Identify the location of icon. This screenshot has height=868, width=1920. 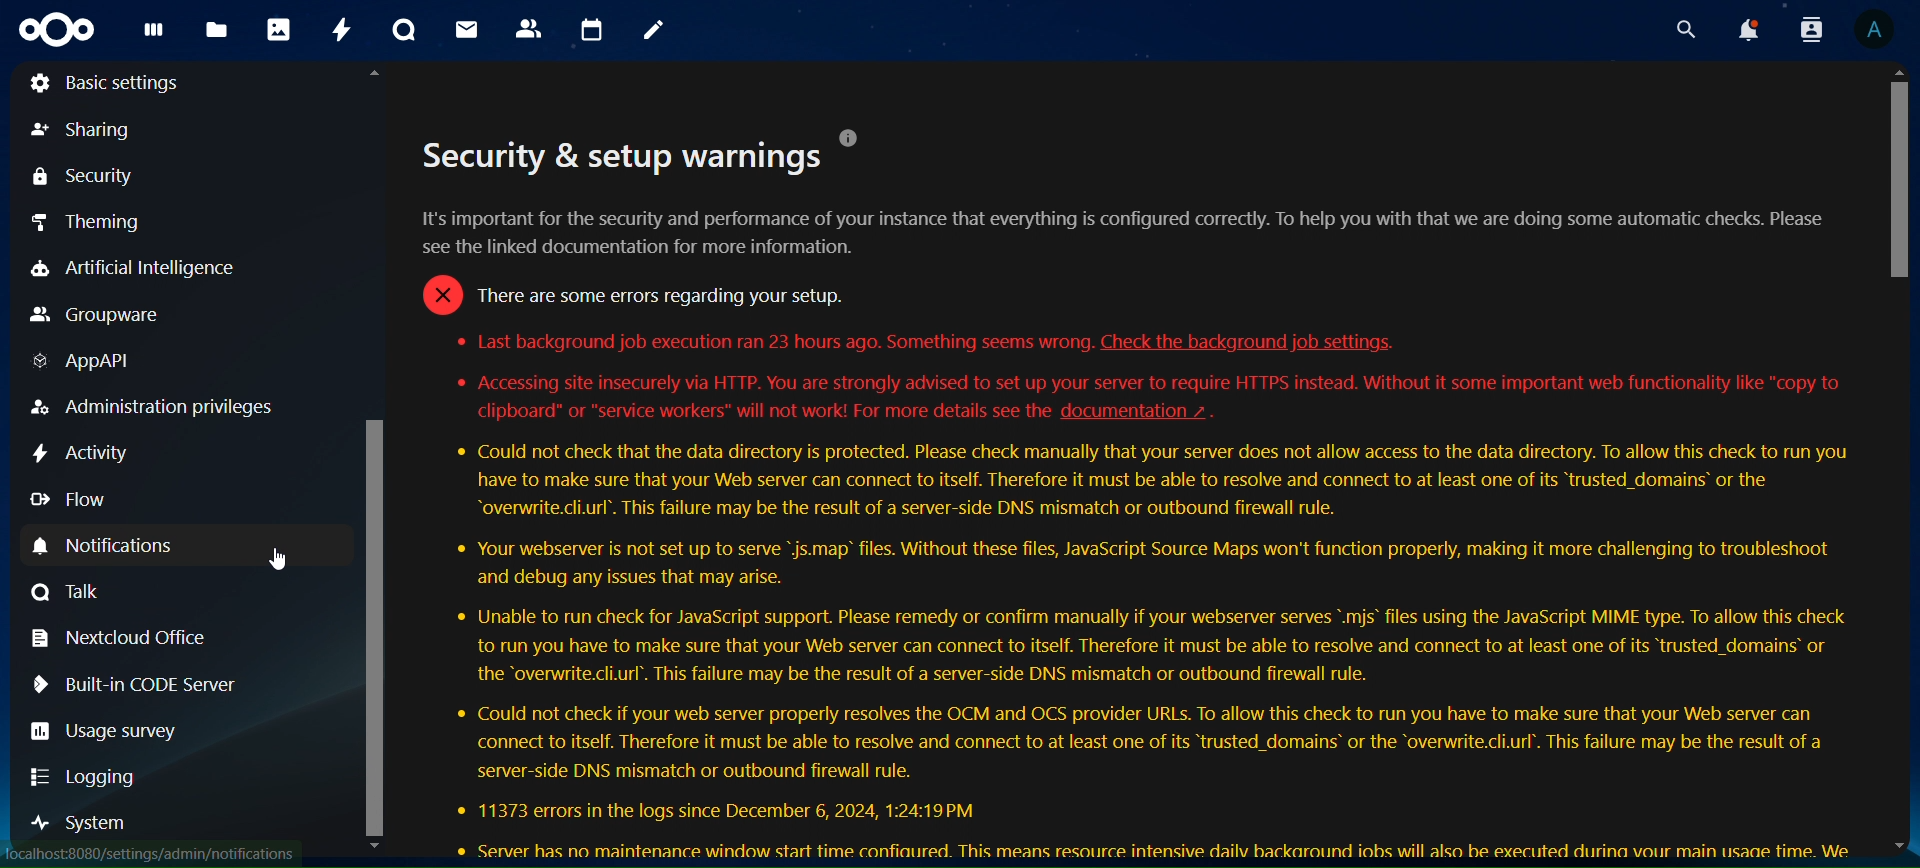
(54, 32).